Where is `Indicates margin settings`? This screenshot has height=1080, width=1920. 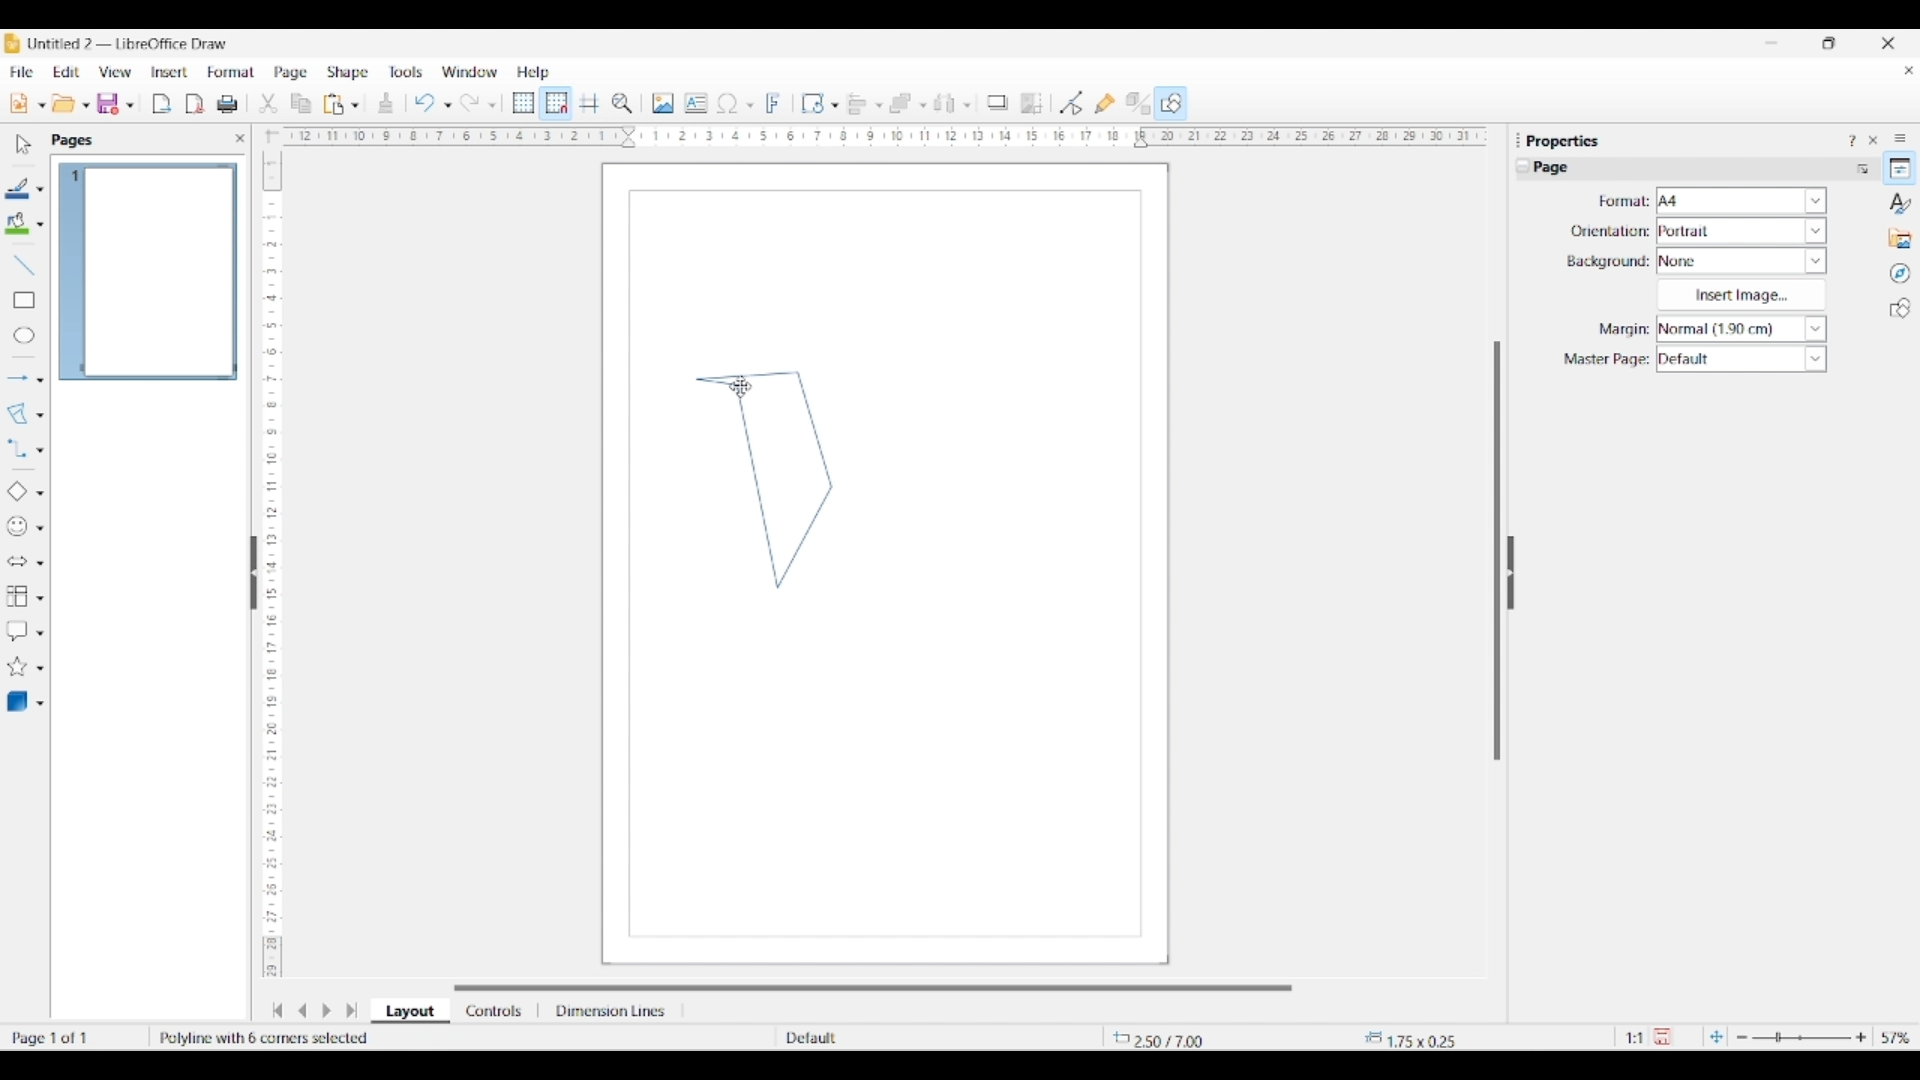 Indicates margin settings is located at coordinates (1621, 330).